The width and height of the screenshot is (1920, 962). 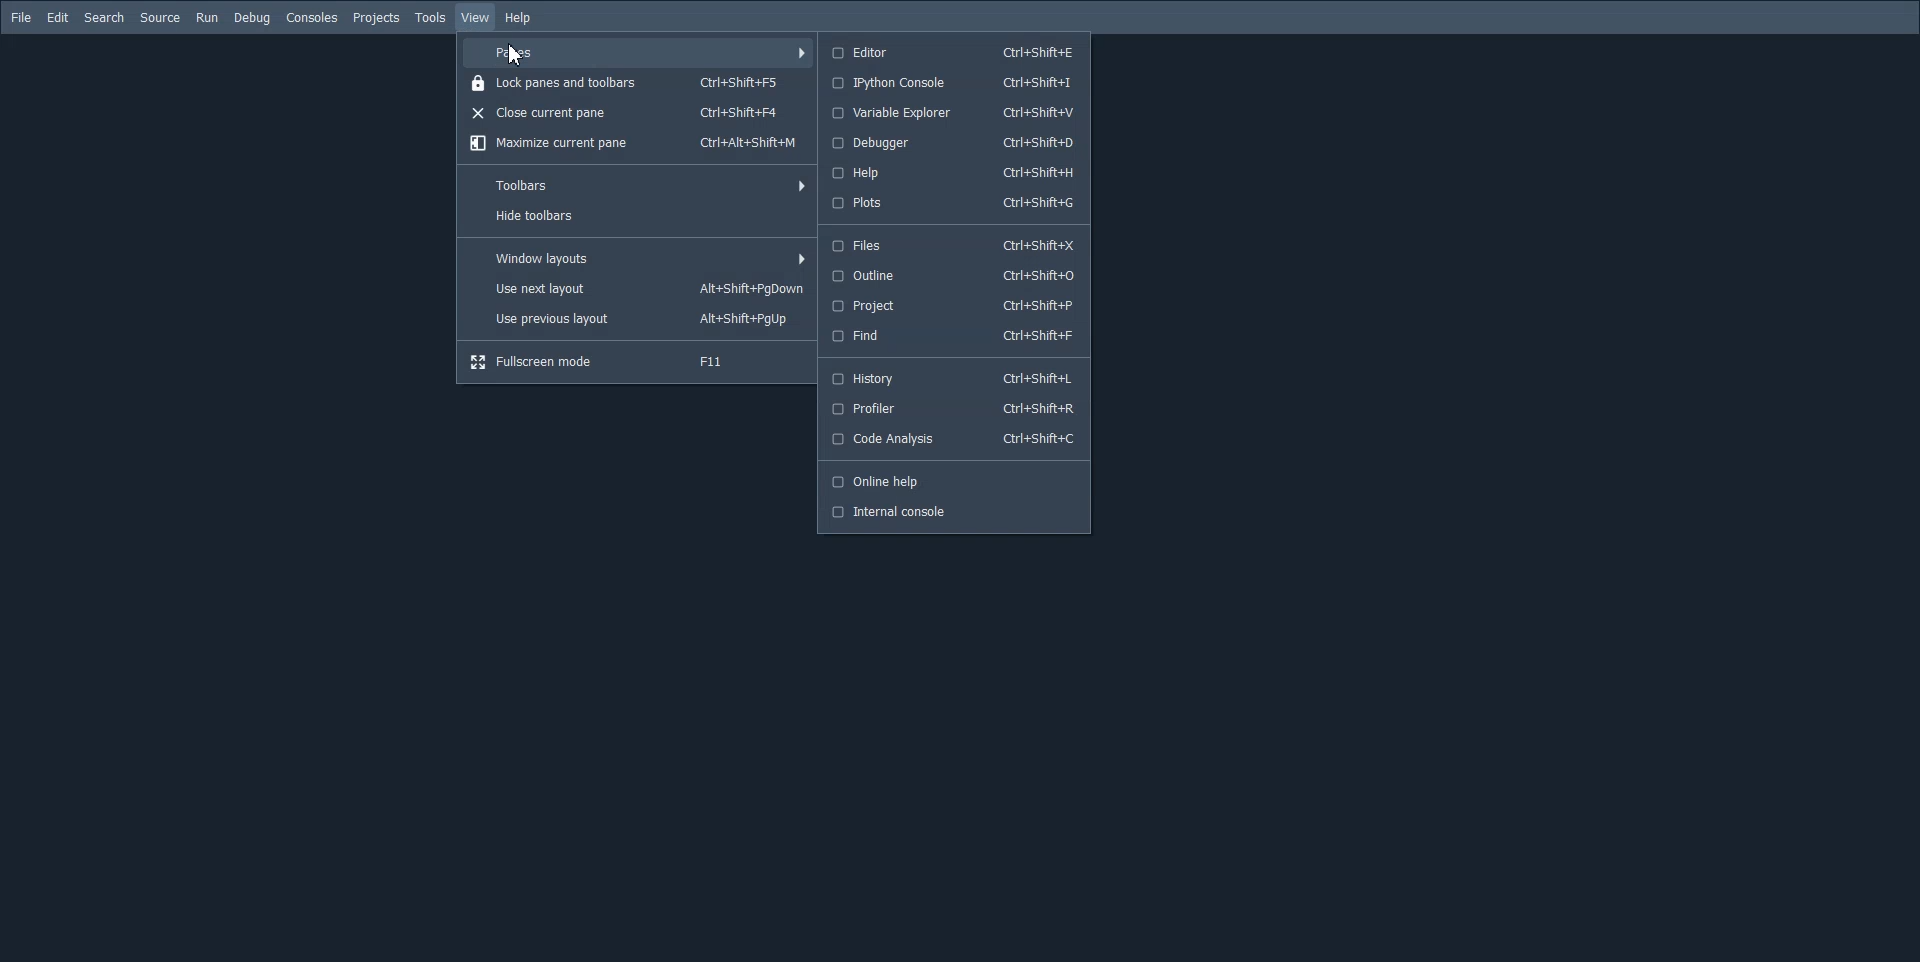 I want to click on Outline, so click(x=957, y=276).